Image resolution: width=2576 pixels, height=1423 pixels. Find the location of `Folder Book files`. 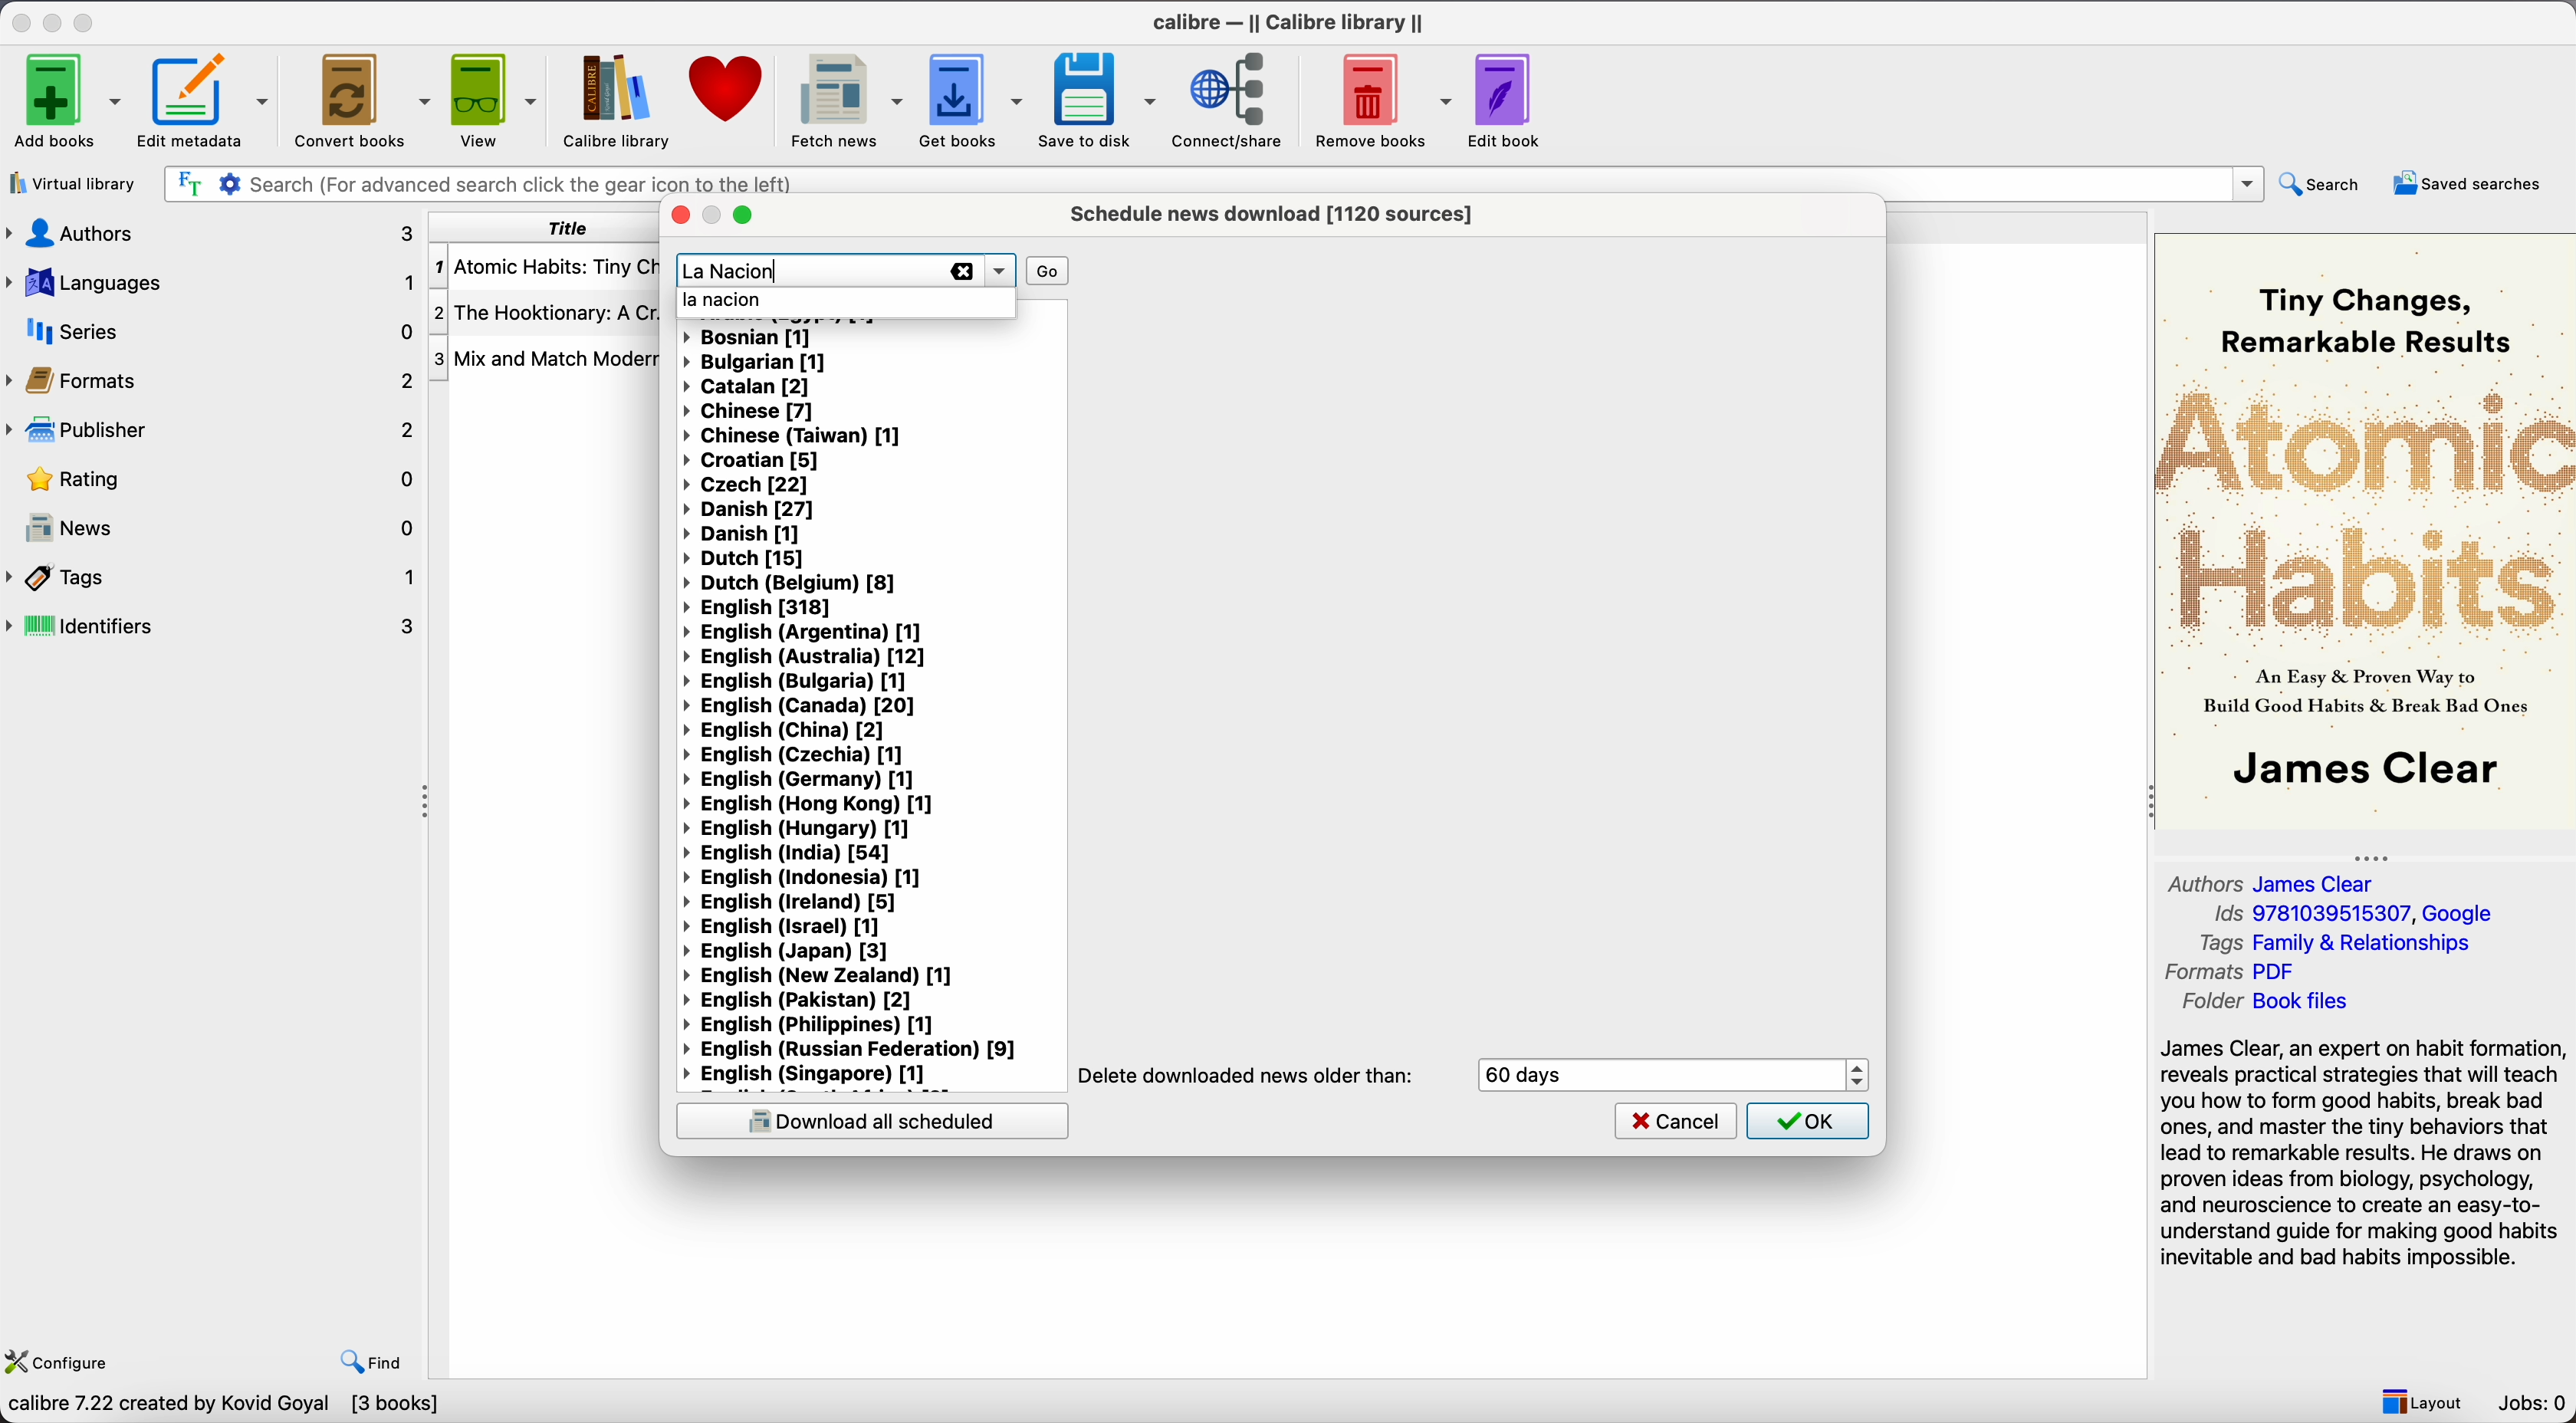

Folder Book files is located at coordinates (2265, 1002).